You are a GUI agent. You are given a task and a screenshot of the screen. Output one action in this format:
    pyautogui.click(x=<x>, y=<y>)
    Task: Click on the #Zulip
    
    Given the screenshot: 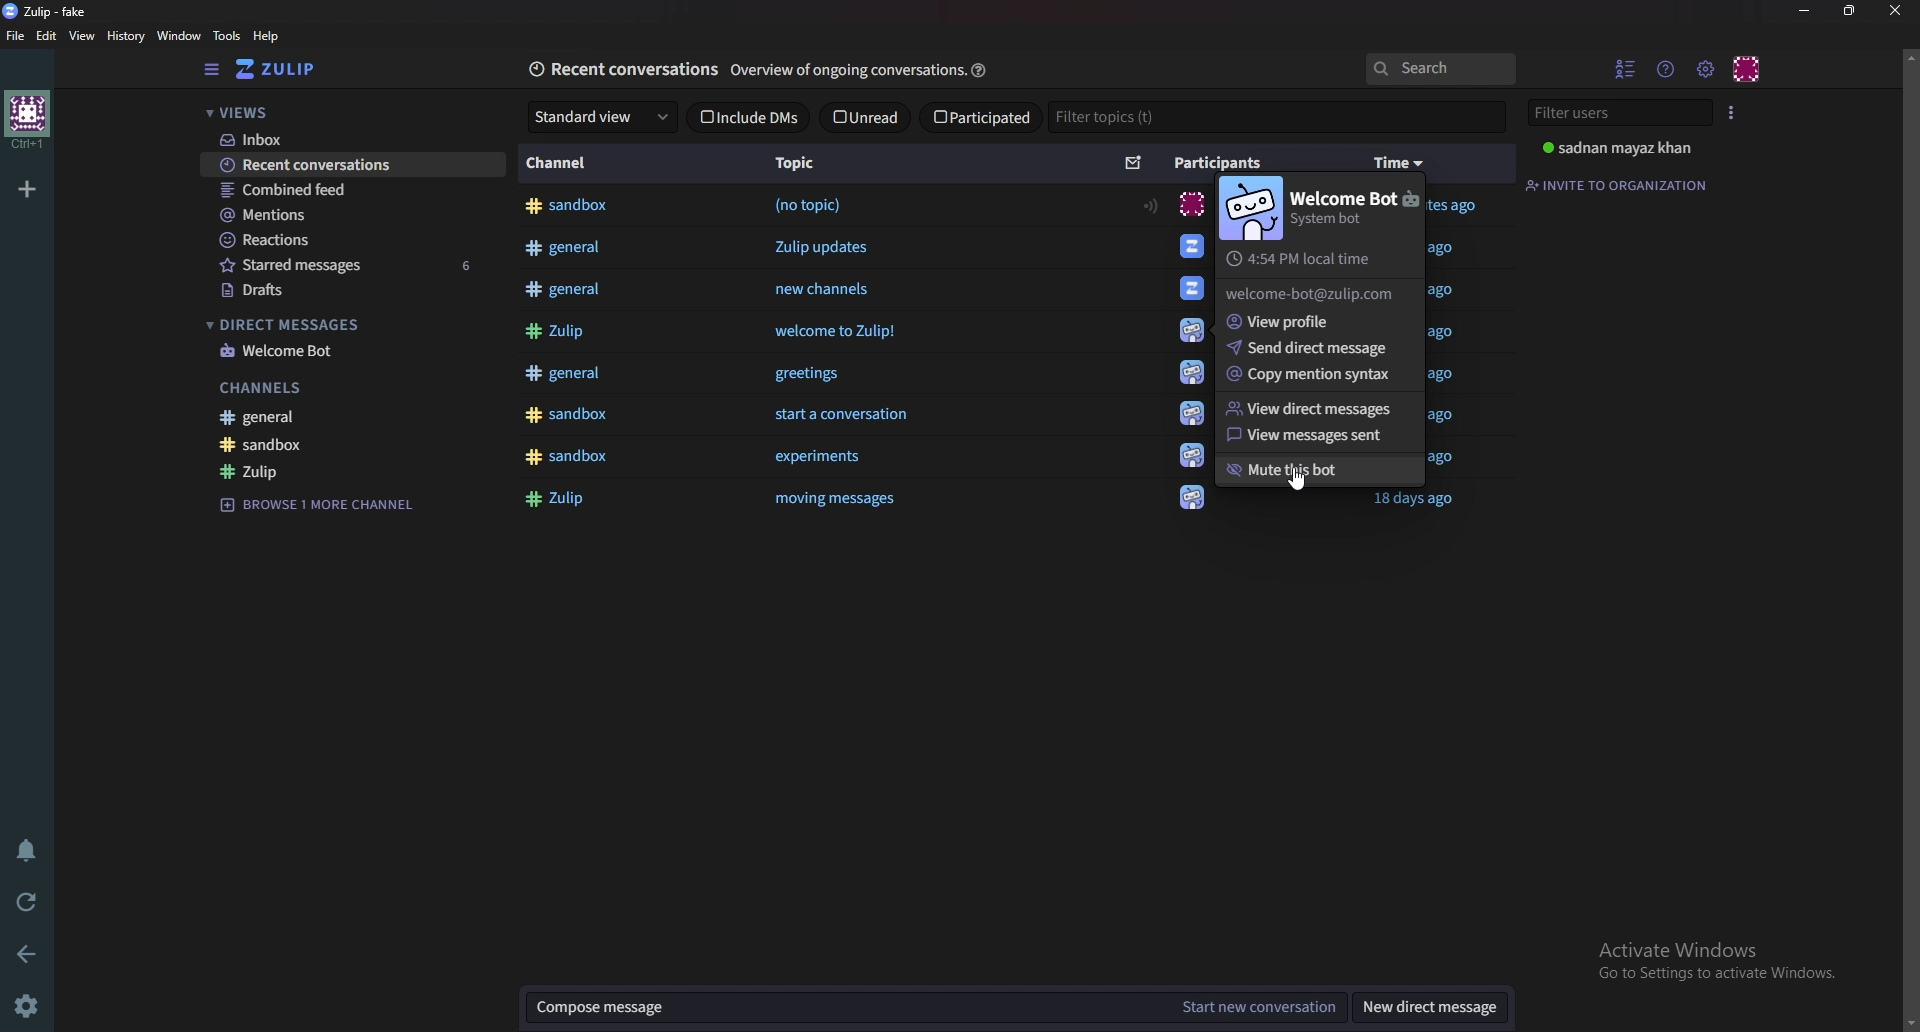 What is the action you would take?
    pyautogui.click(x=561, y=500)
    